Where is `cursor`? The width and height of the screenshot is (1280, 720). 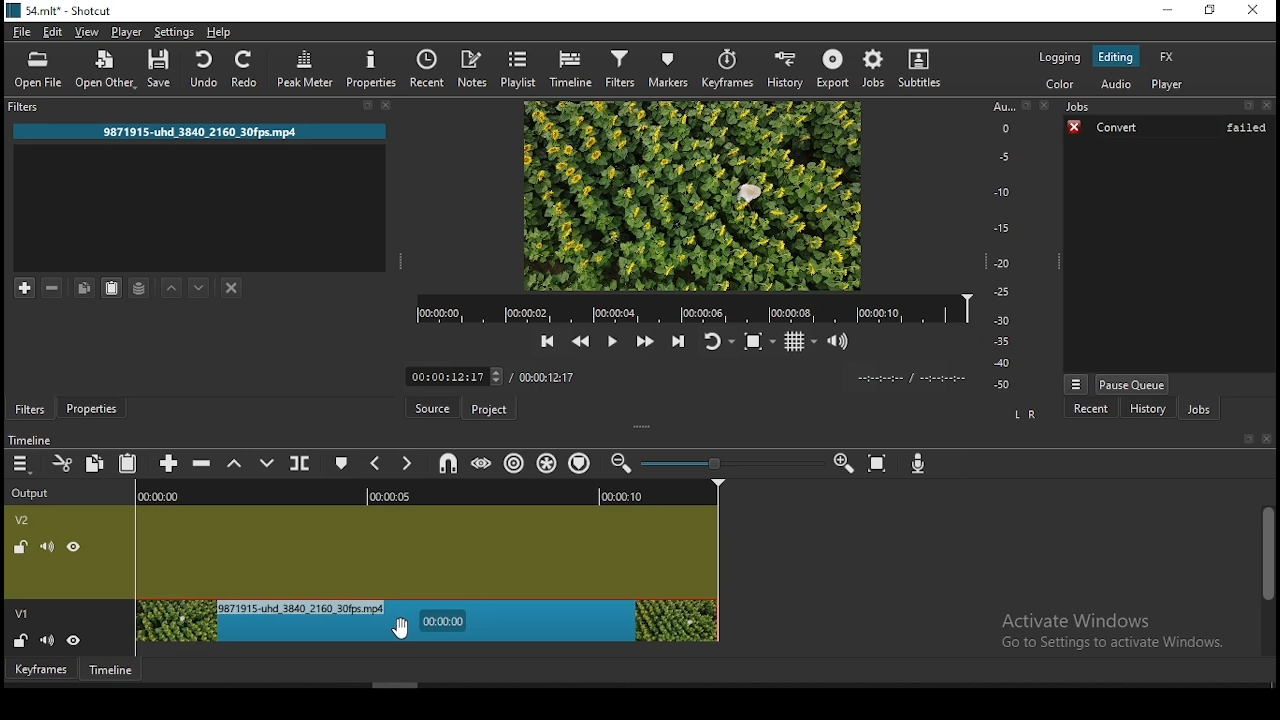 cursor is located at coordinates (409, 631).